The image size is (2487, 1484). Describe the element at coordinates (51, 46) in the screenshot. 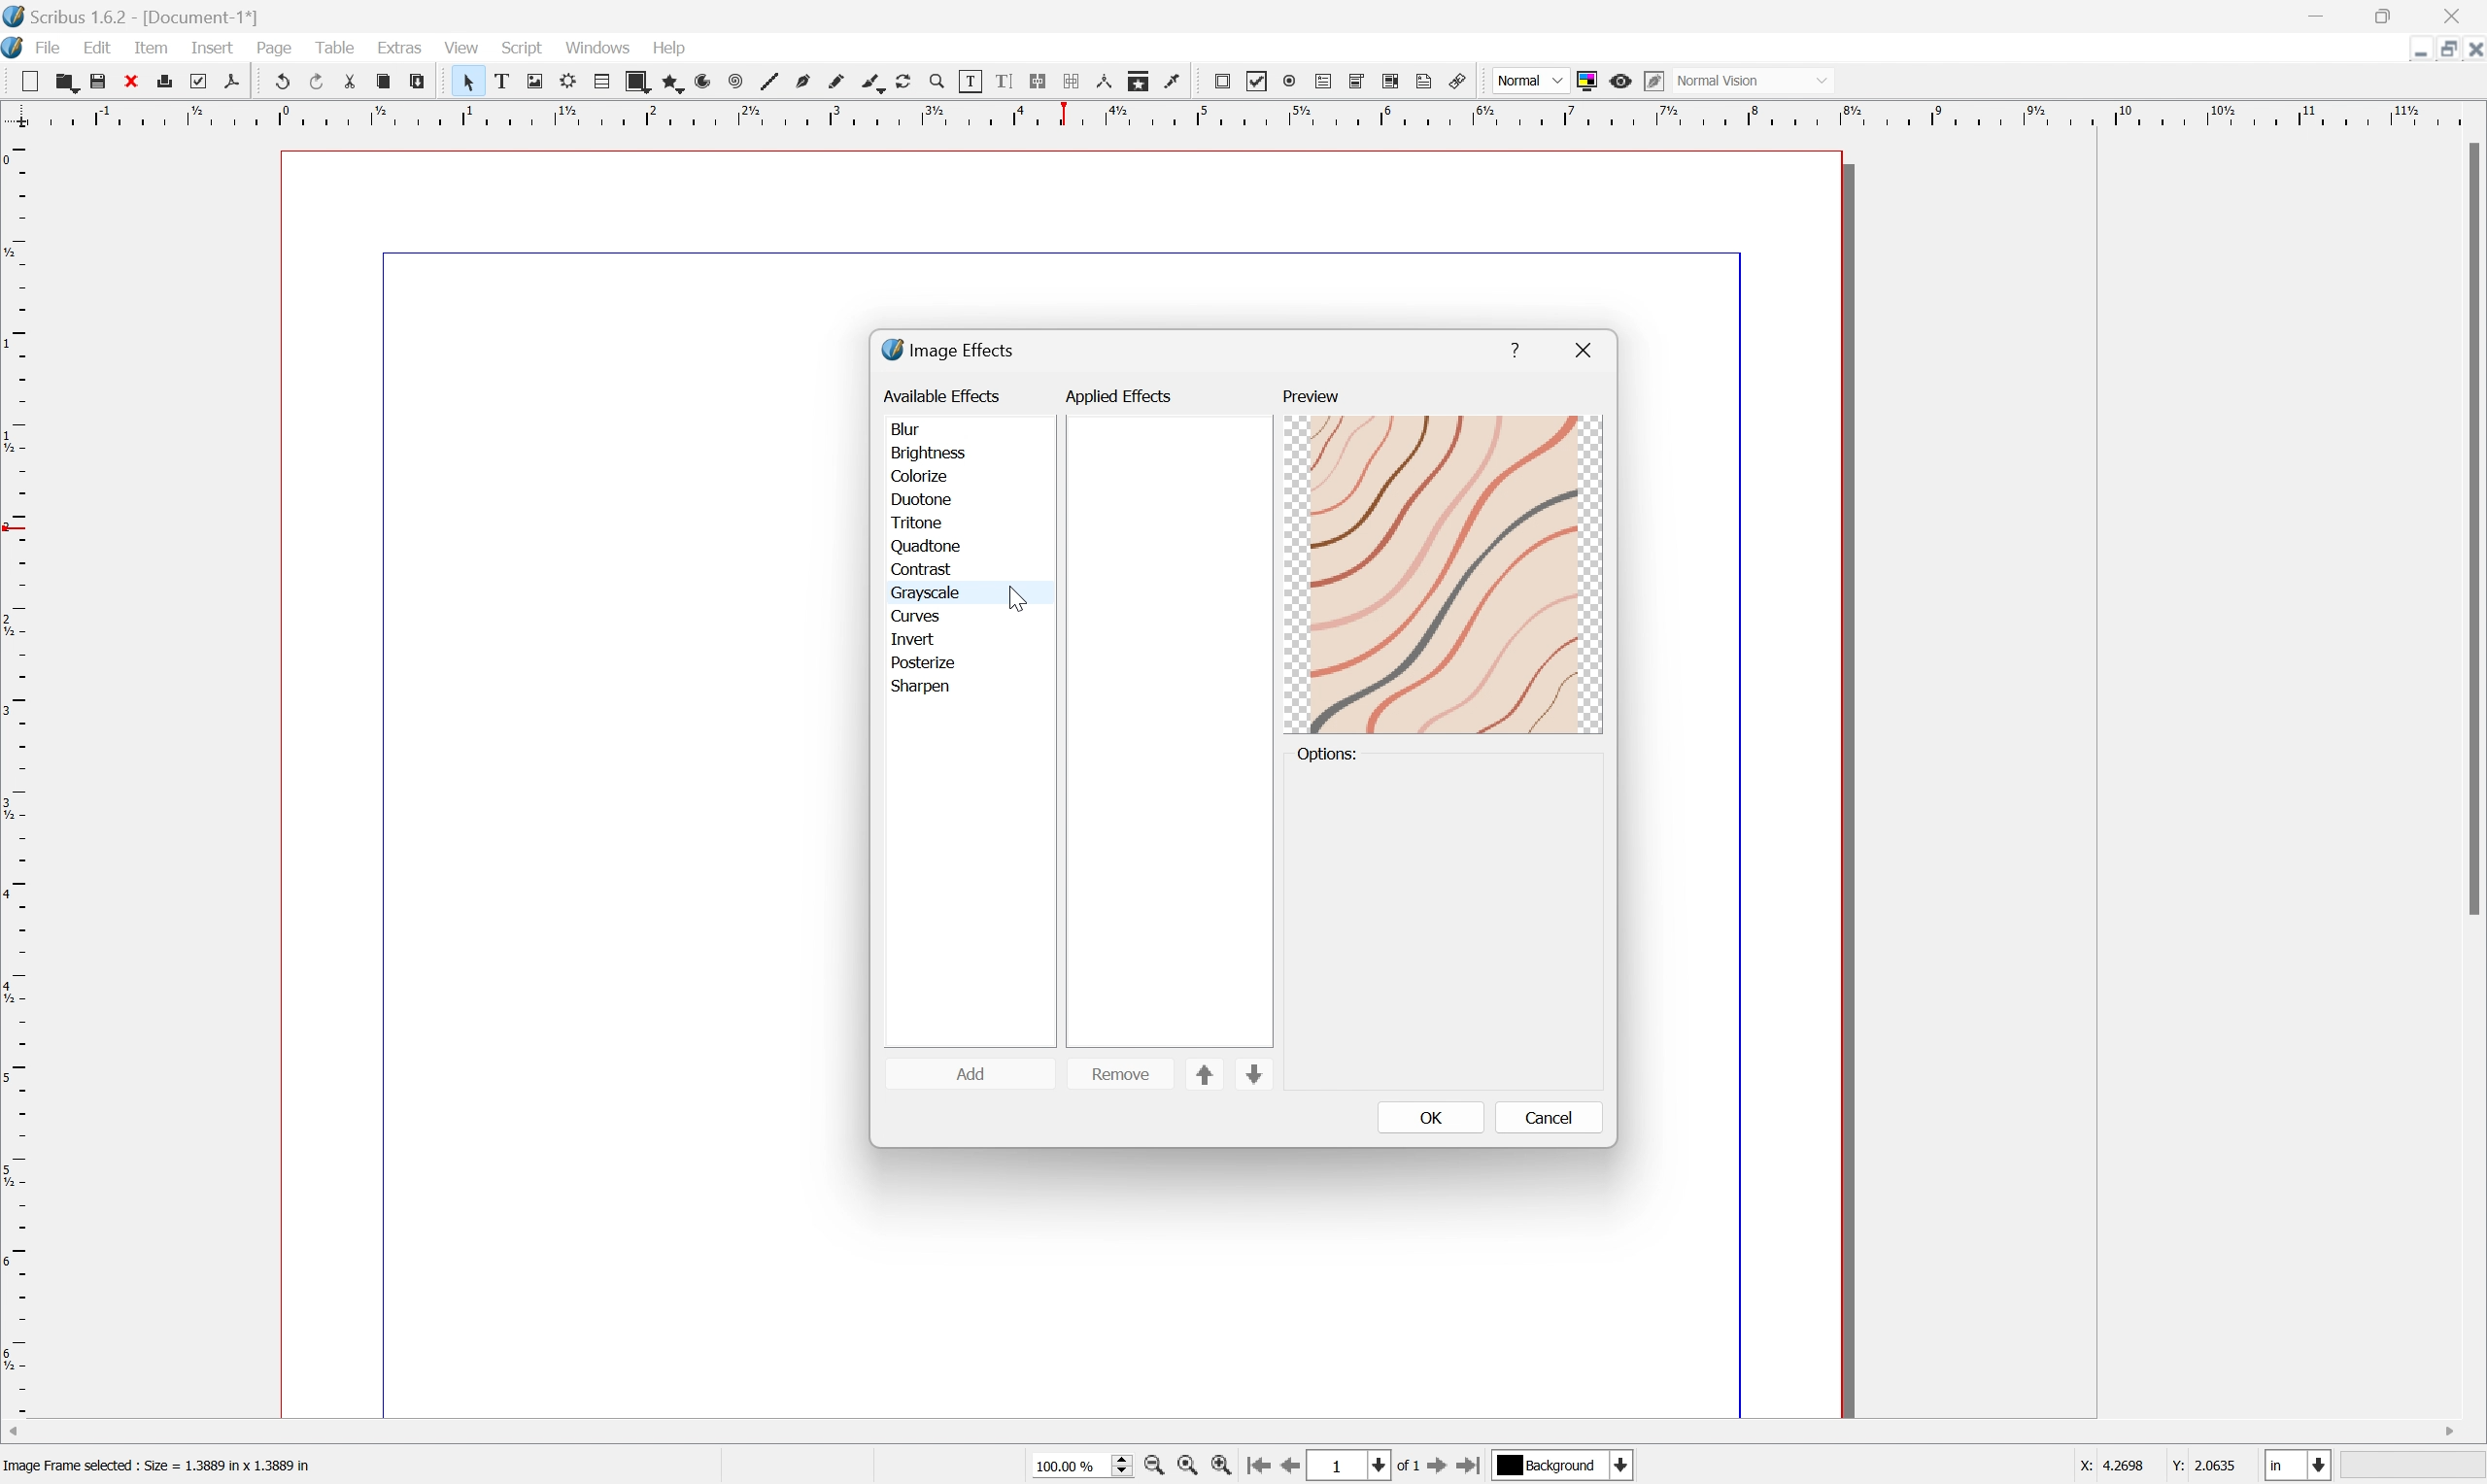

I see `File` at that location.